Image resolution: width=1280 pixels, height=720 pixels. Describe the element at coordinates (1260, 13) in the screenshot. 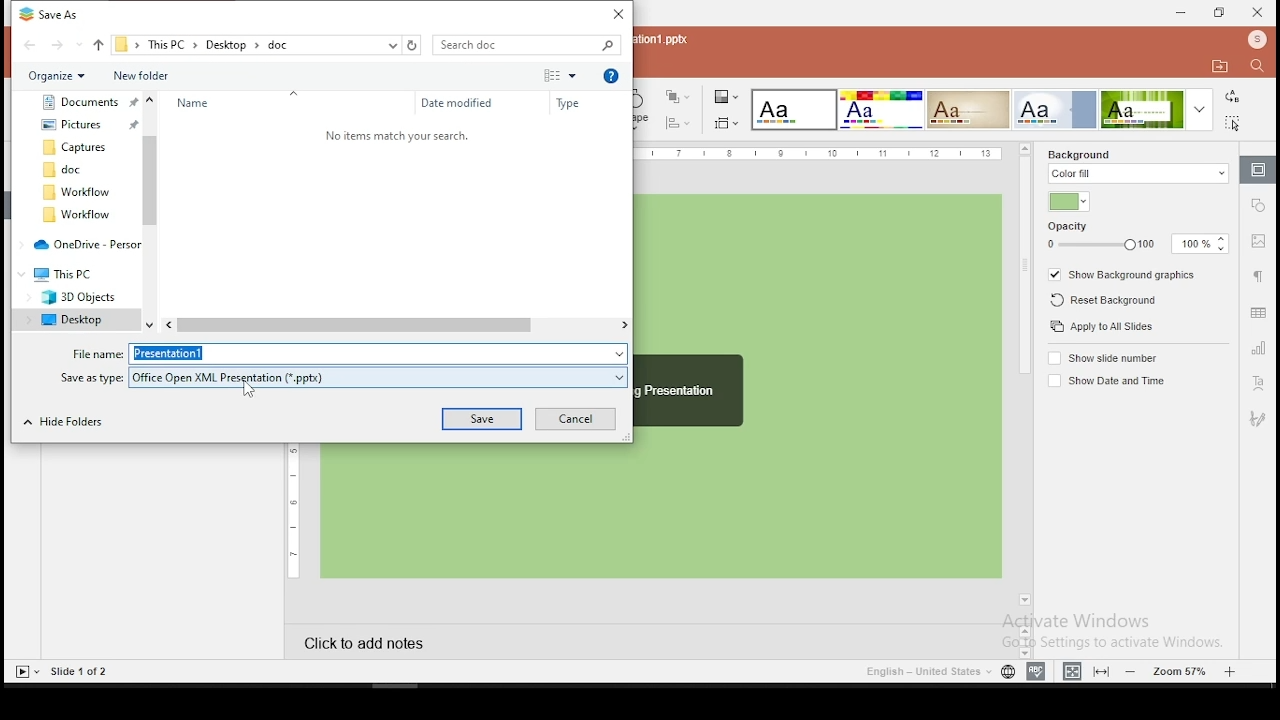

I see `close window` at that location.